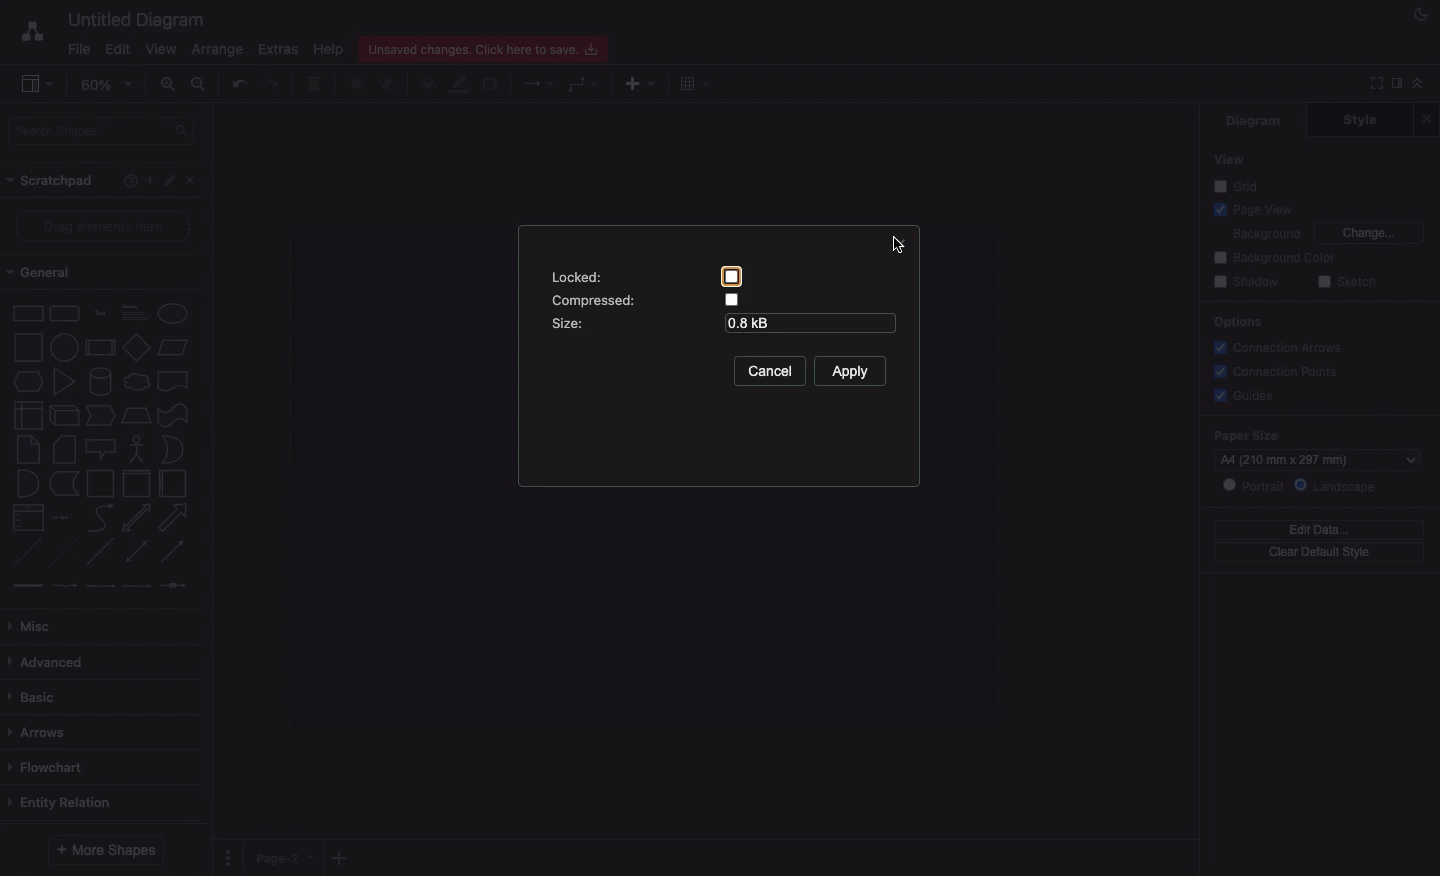  I want to click on Connection arrows, so click(1283, 347).